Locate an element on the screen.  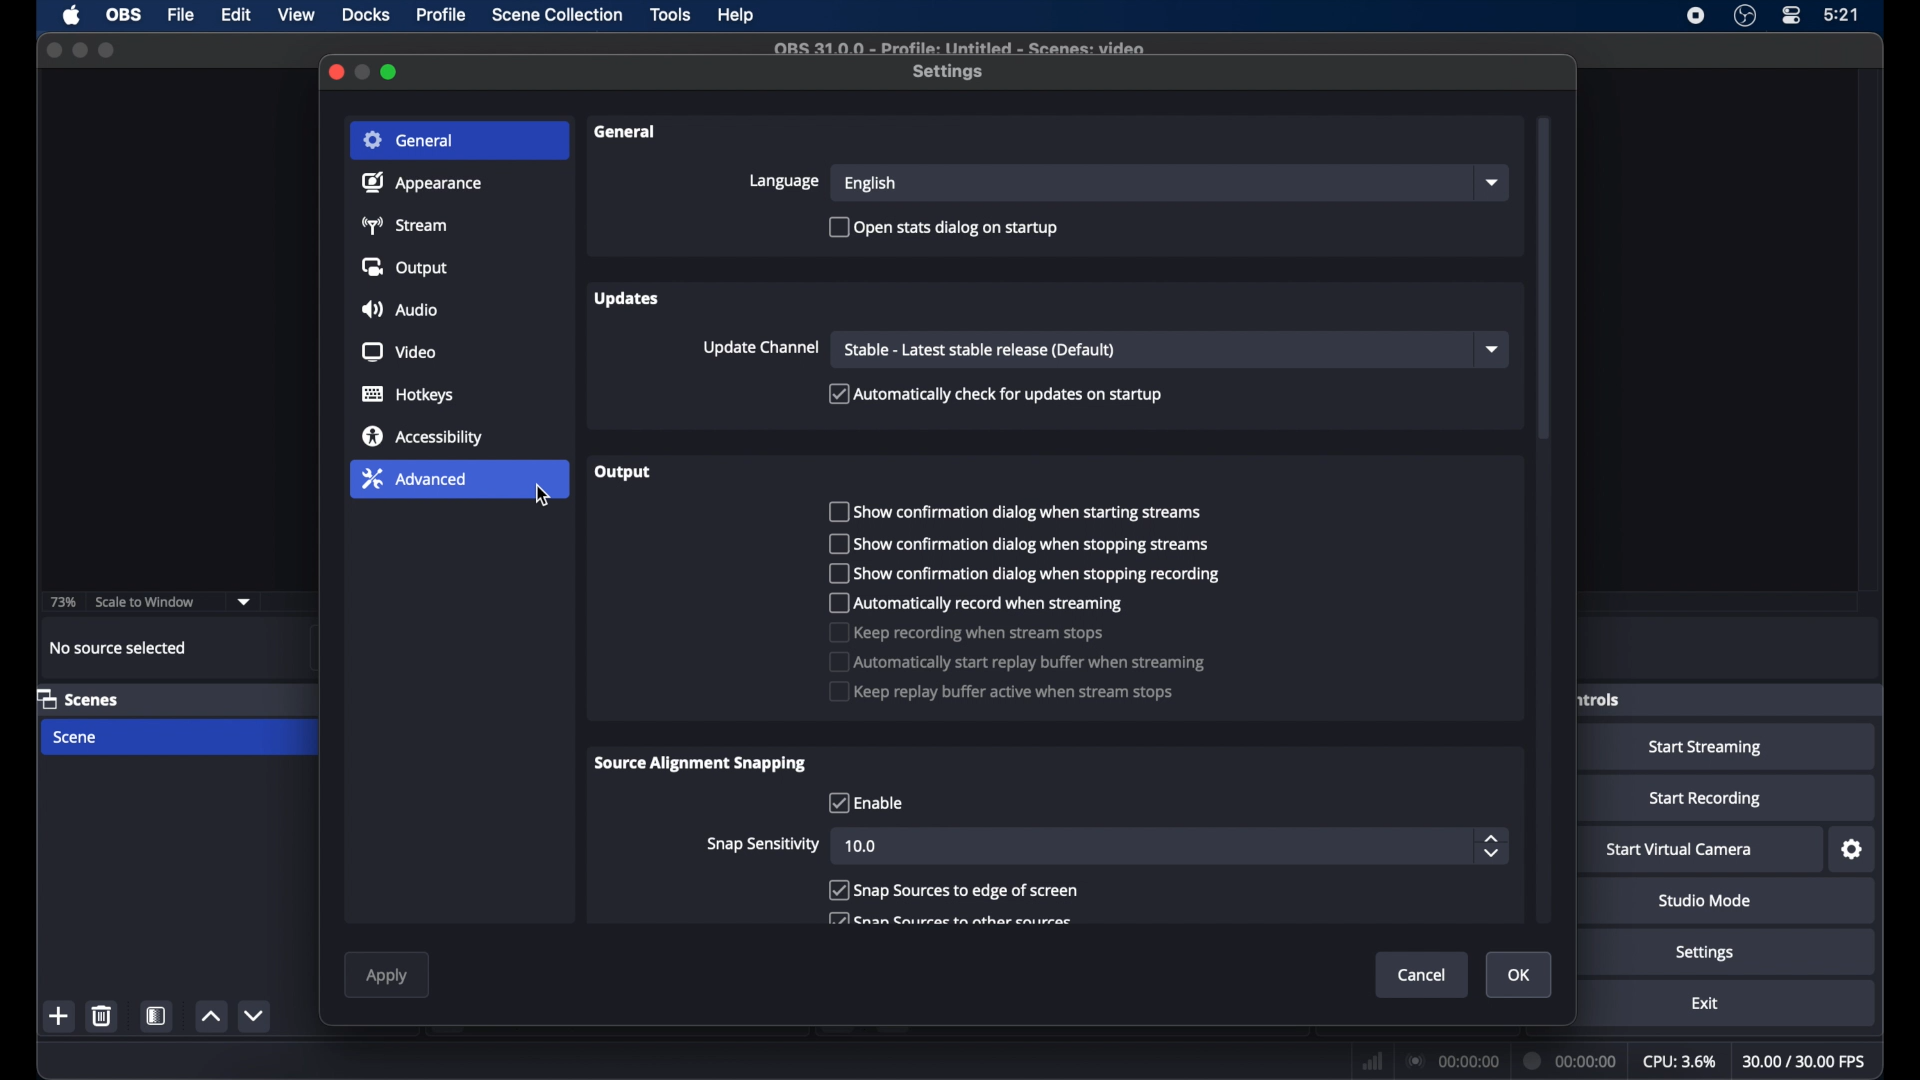
appearance is located at coordinates (422, 184).